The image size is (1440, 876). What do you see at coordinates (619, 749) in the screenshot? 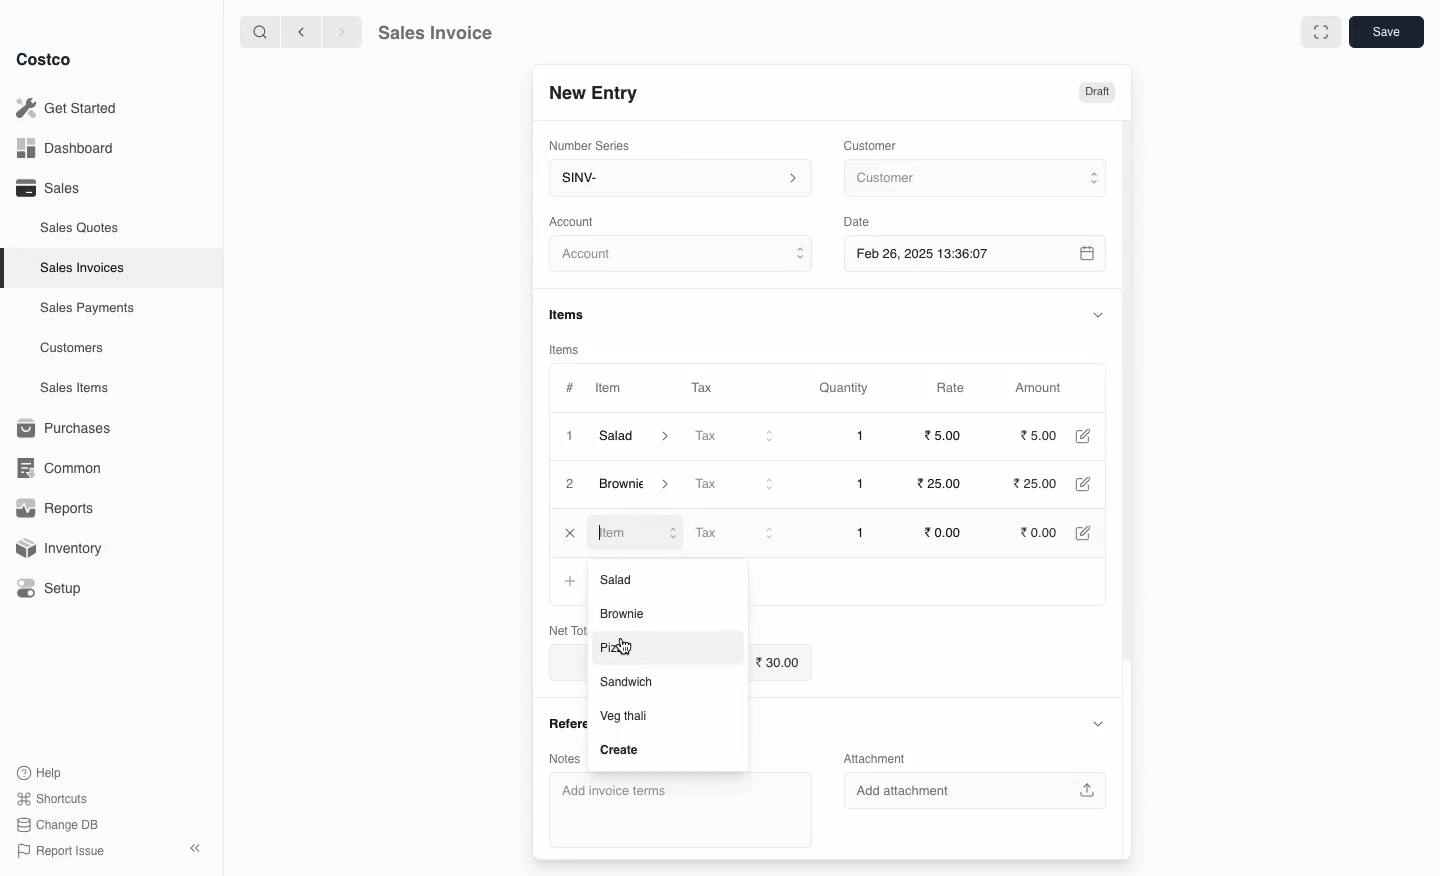
I see `Create` at bounding box center [619, 749].